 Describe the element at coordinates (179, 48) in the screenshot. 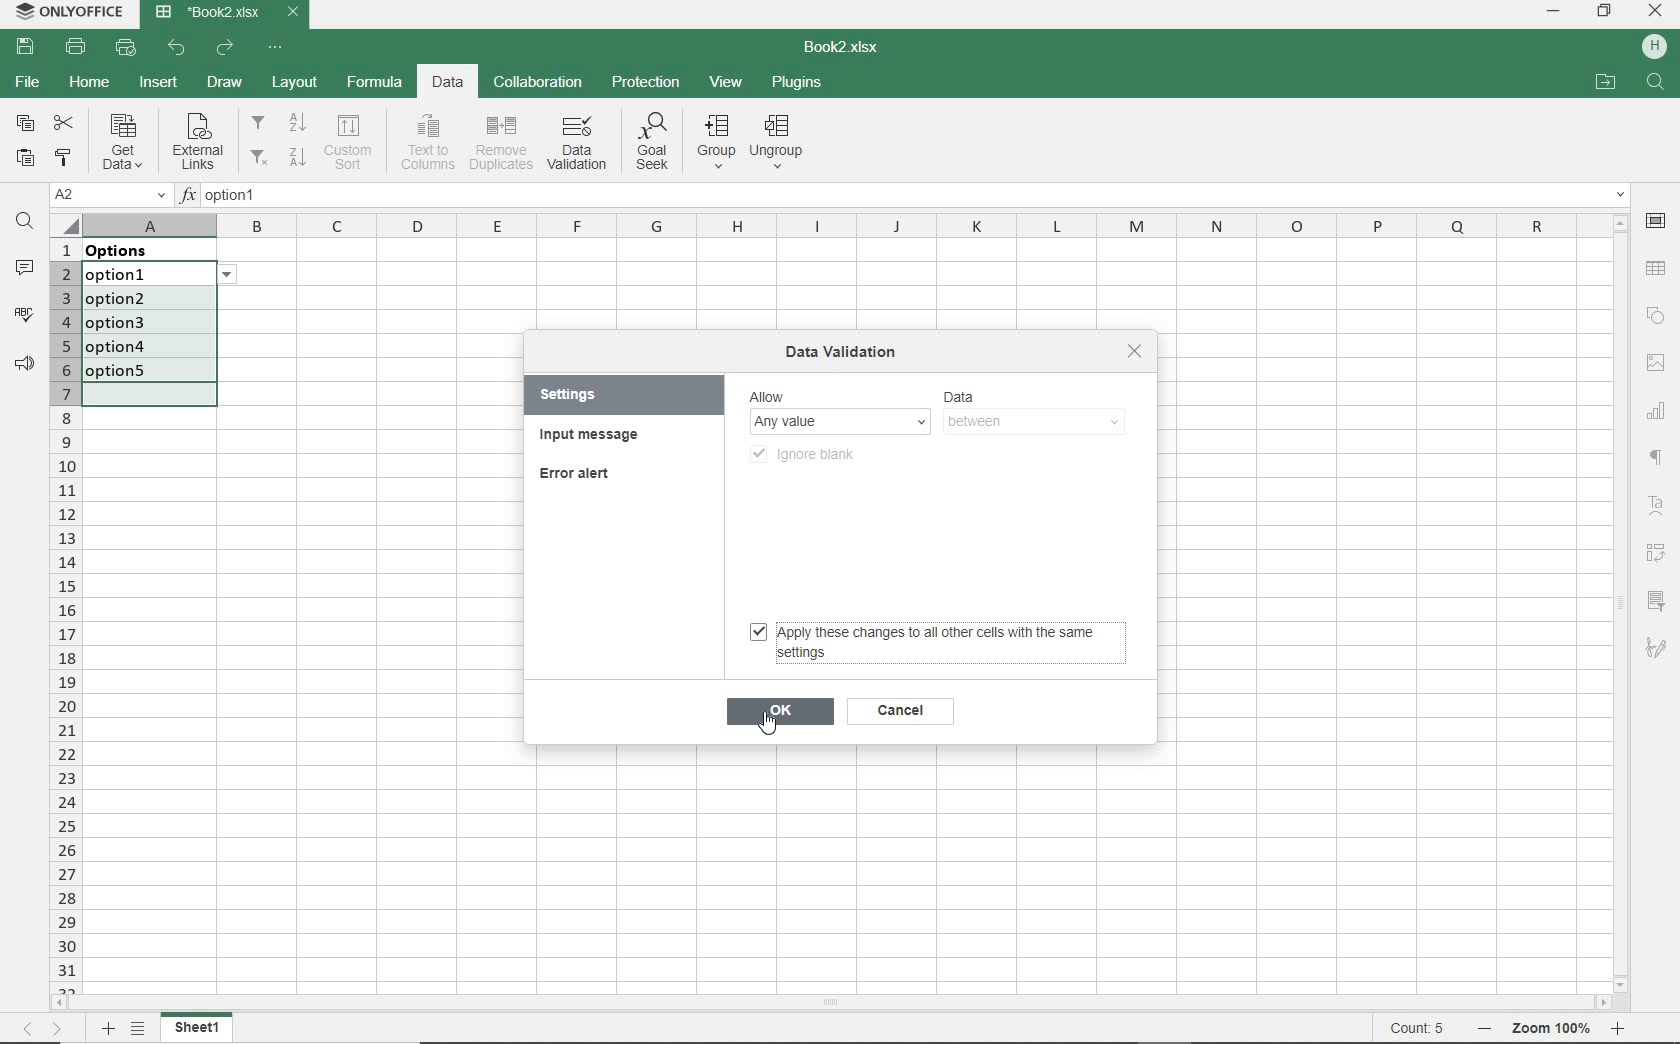

I see `UNDO` at that location.